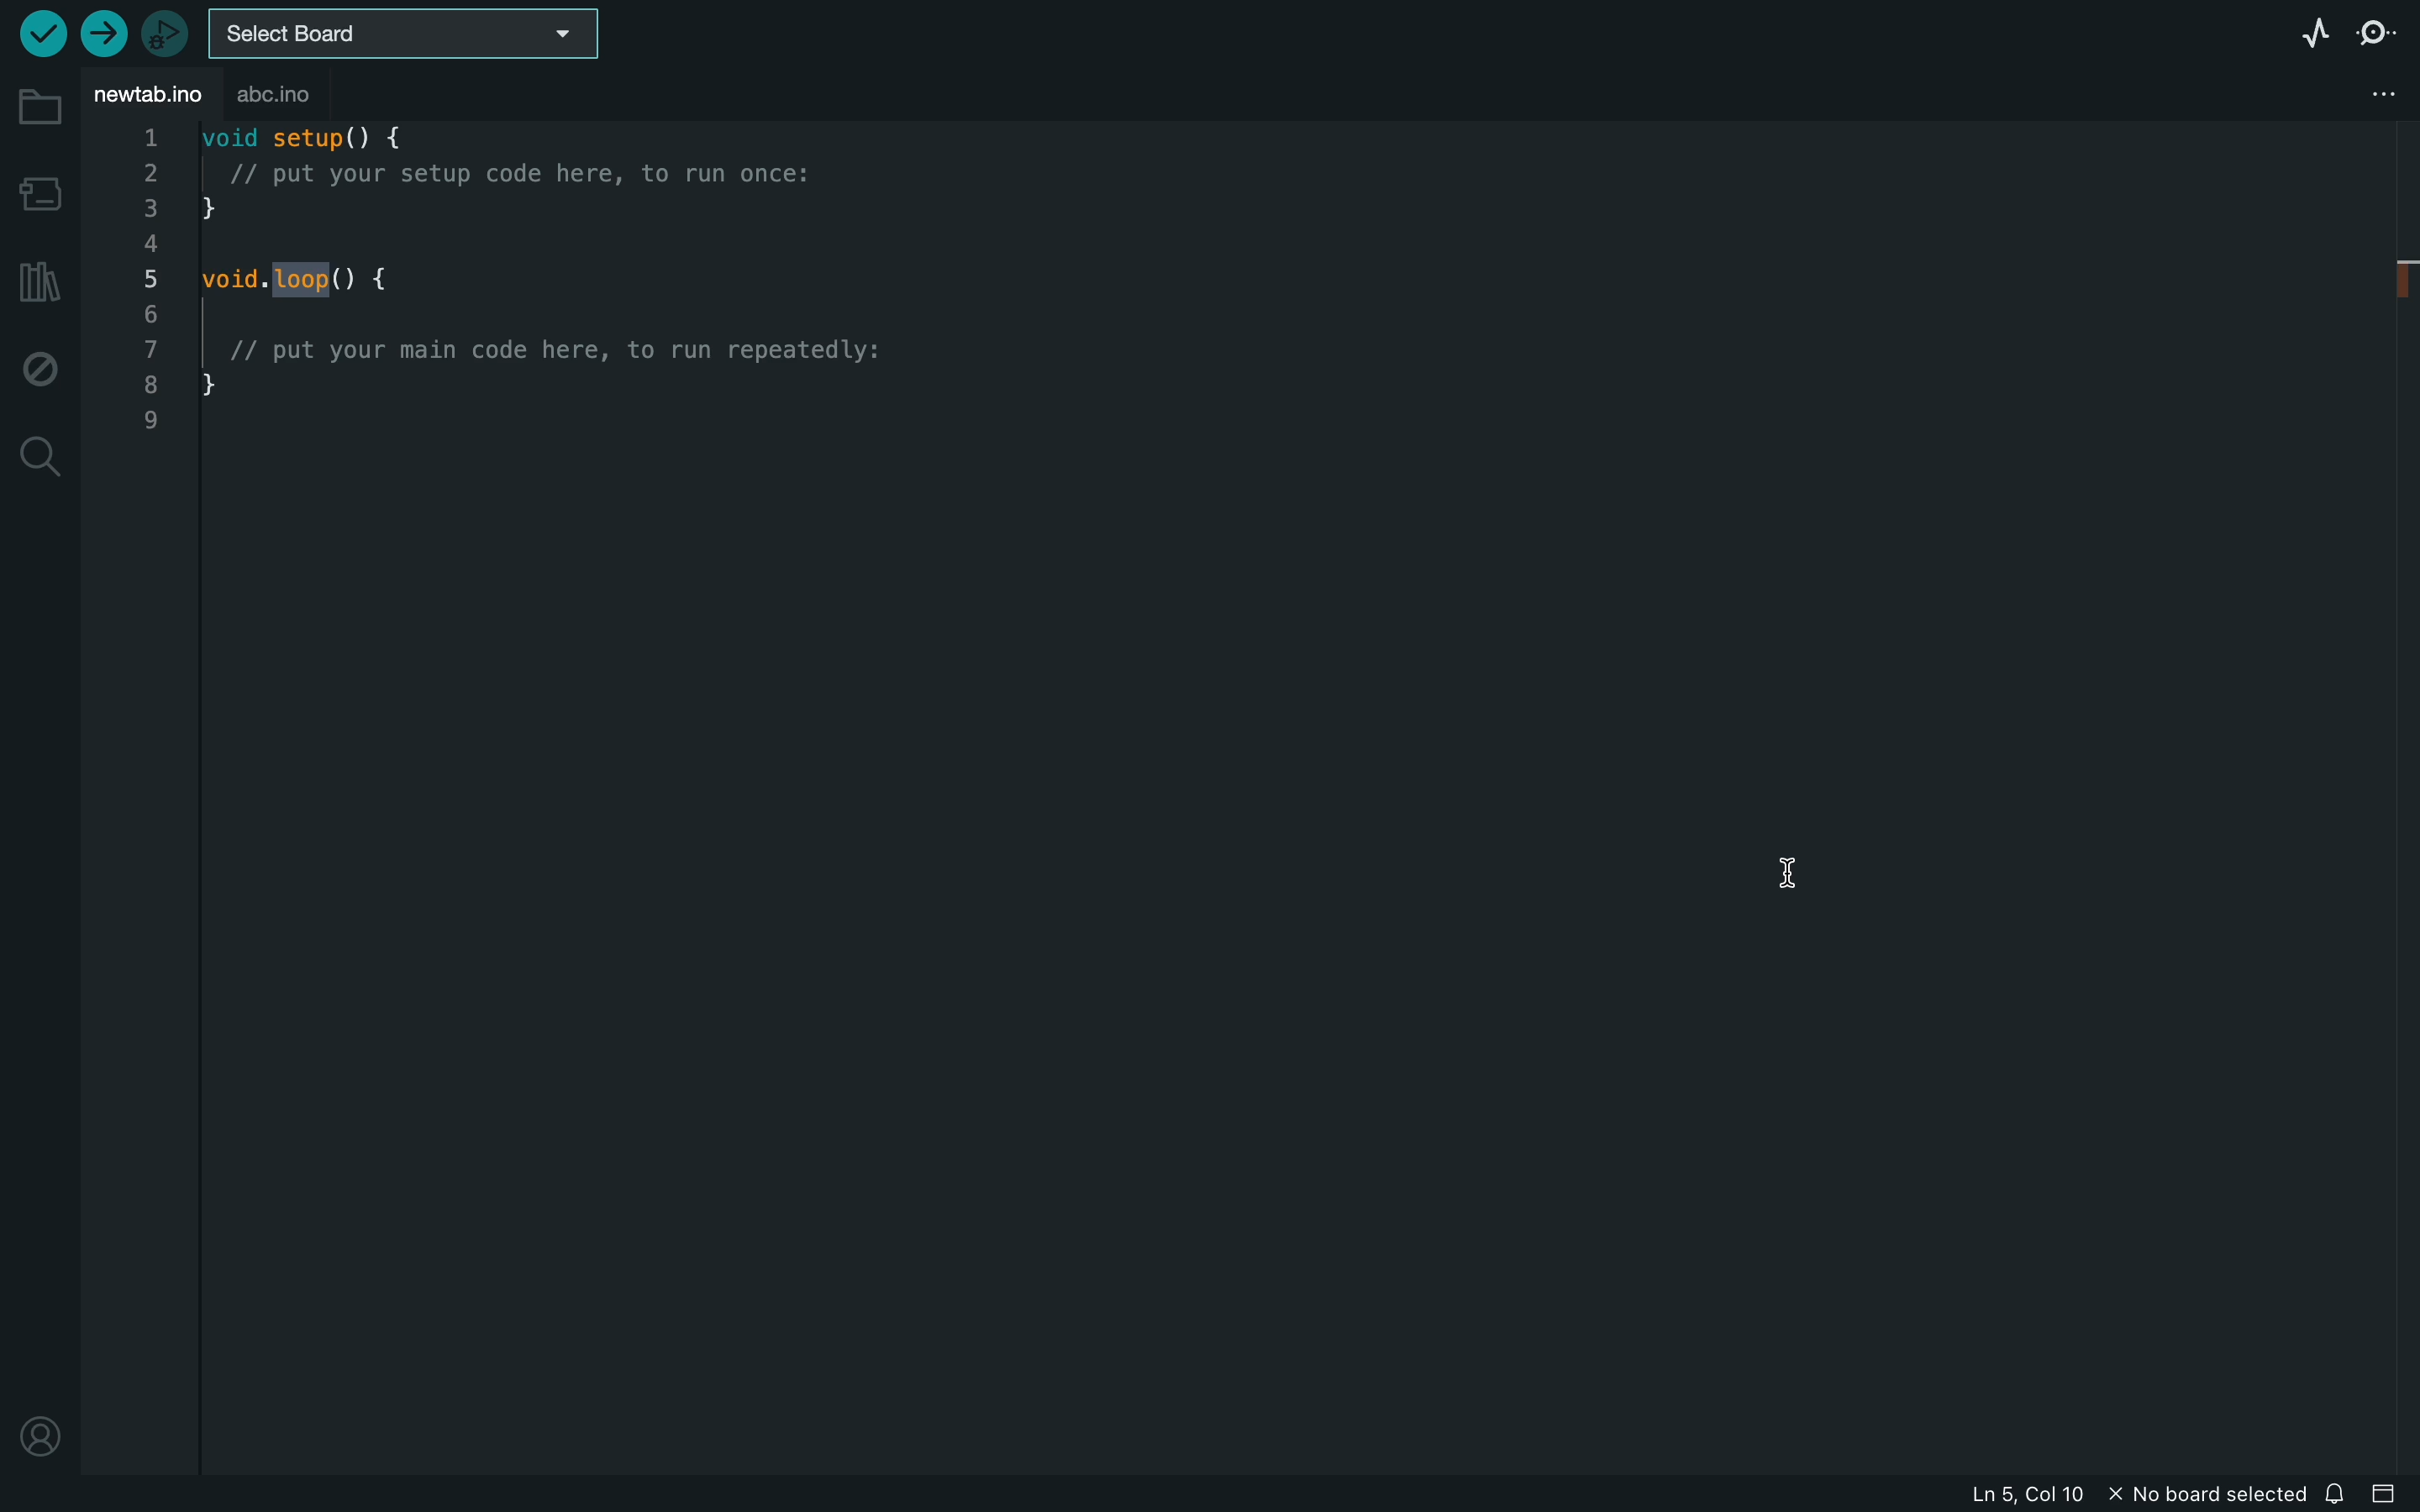 This screenshot has width=2420, height=1512. I want to click on debugger, so click(165, 32).